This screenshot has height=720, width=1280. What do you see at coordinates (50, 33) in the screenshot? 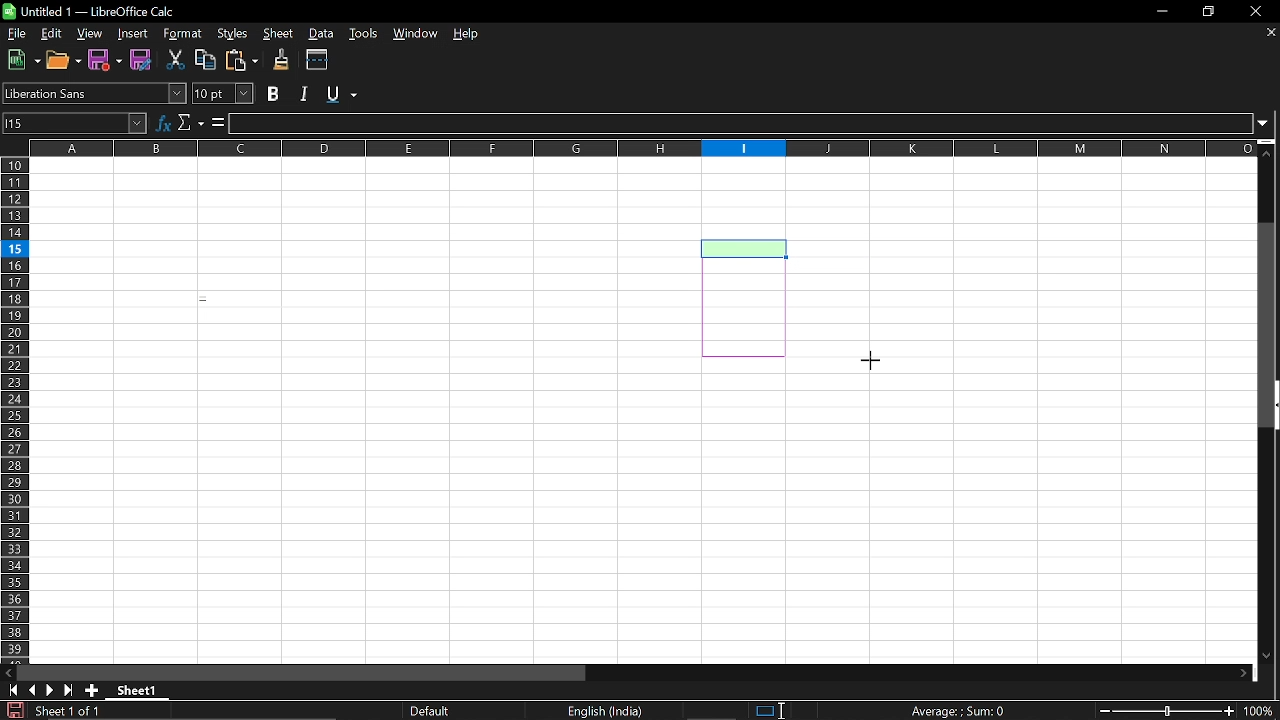
I see `Edit` at bounding box center [50, 33].